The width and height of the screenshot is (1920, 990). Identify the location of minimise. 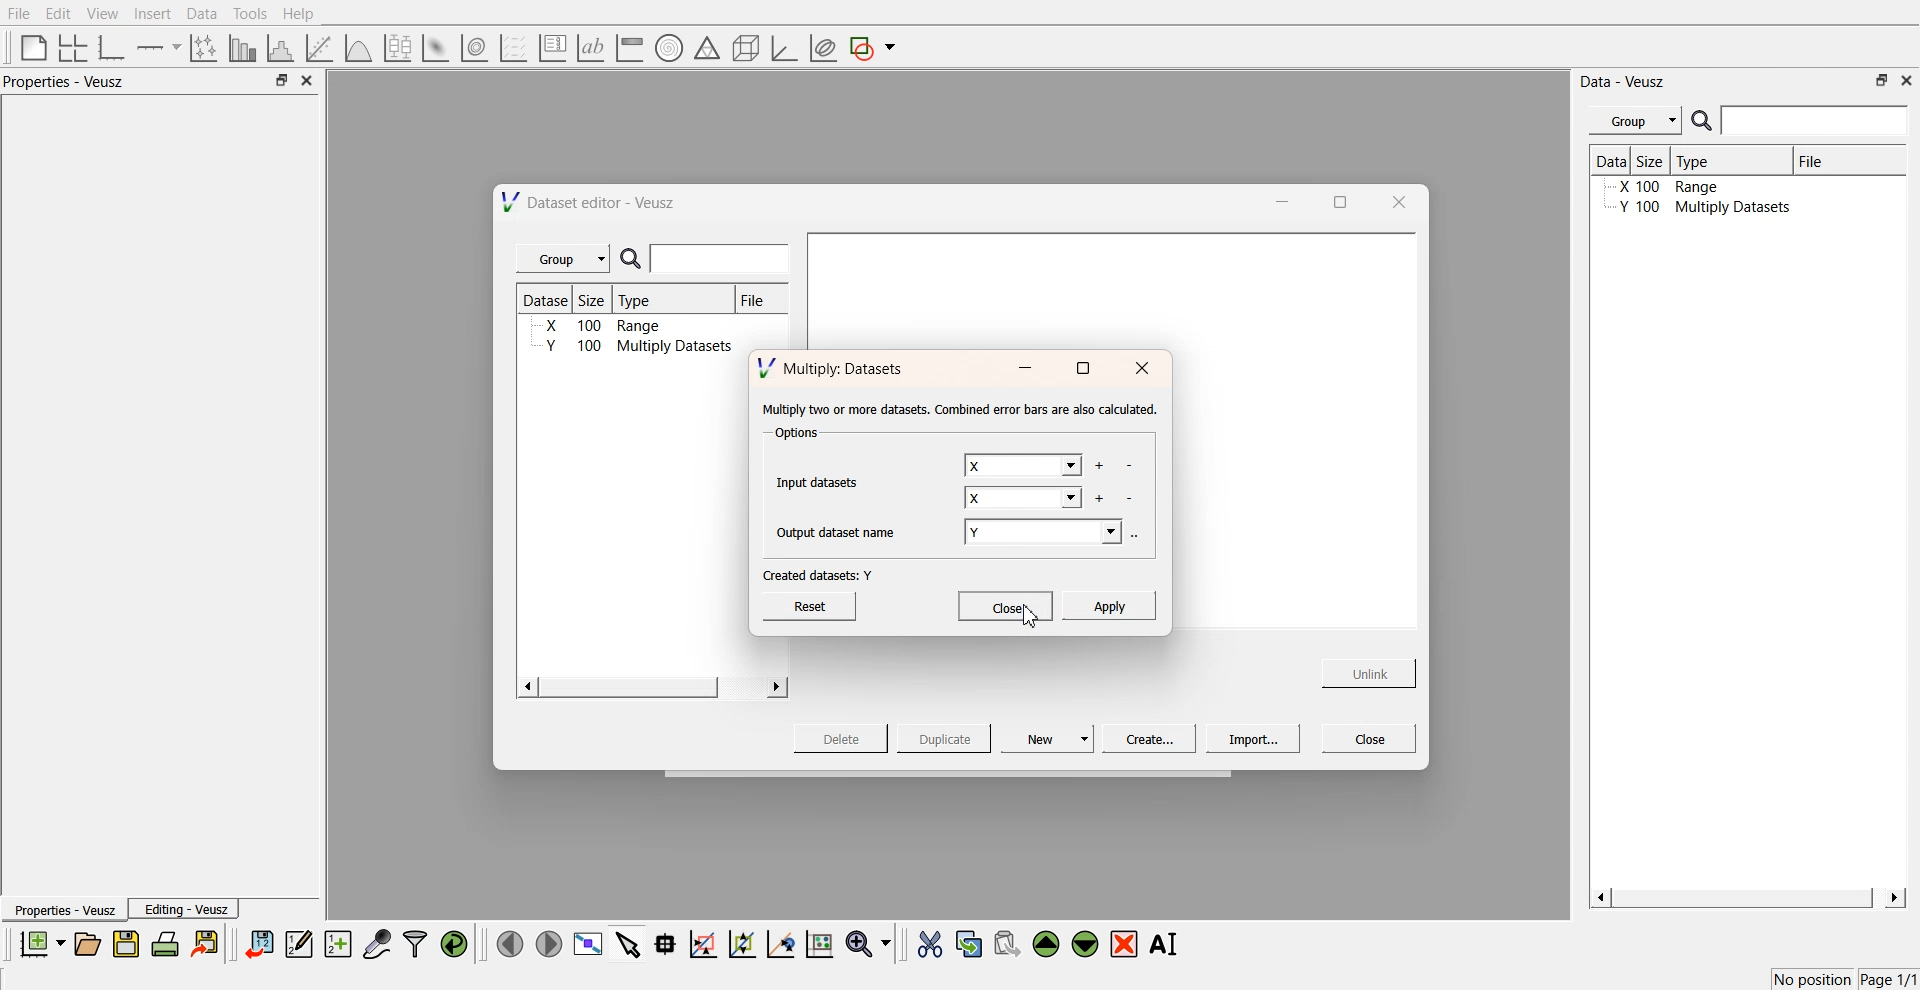
(1277, 200).